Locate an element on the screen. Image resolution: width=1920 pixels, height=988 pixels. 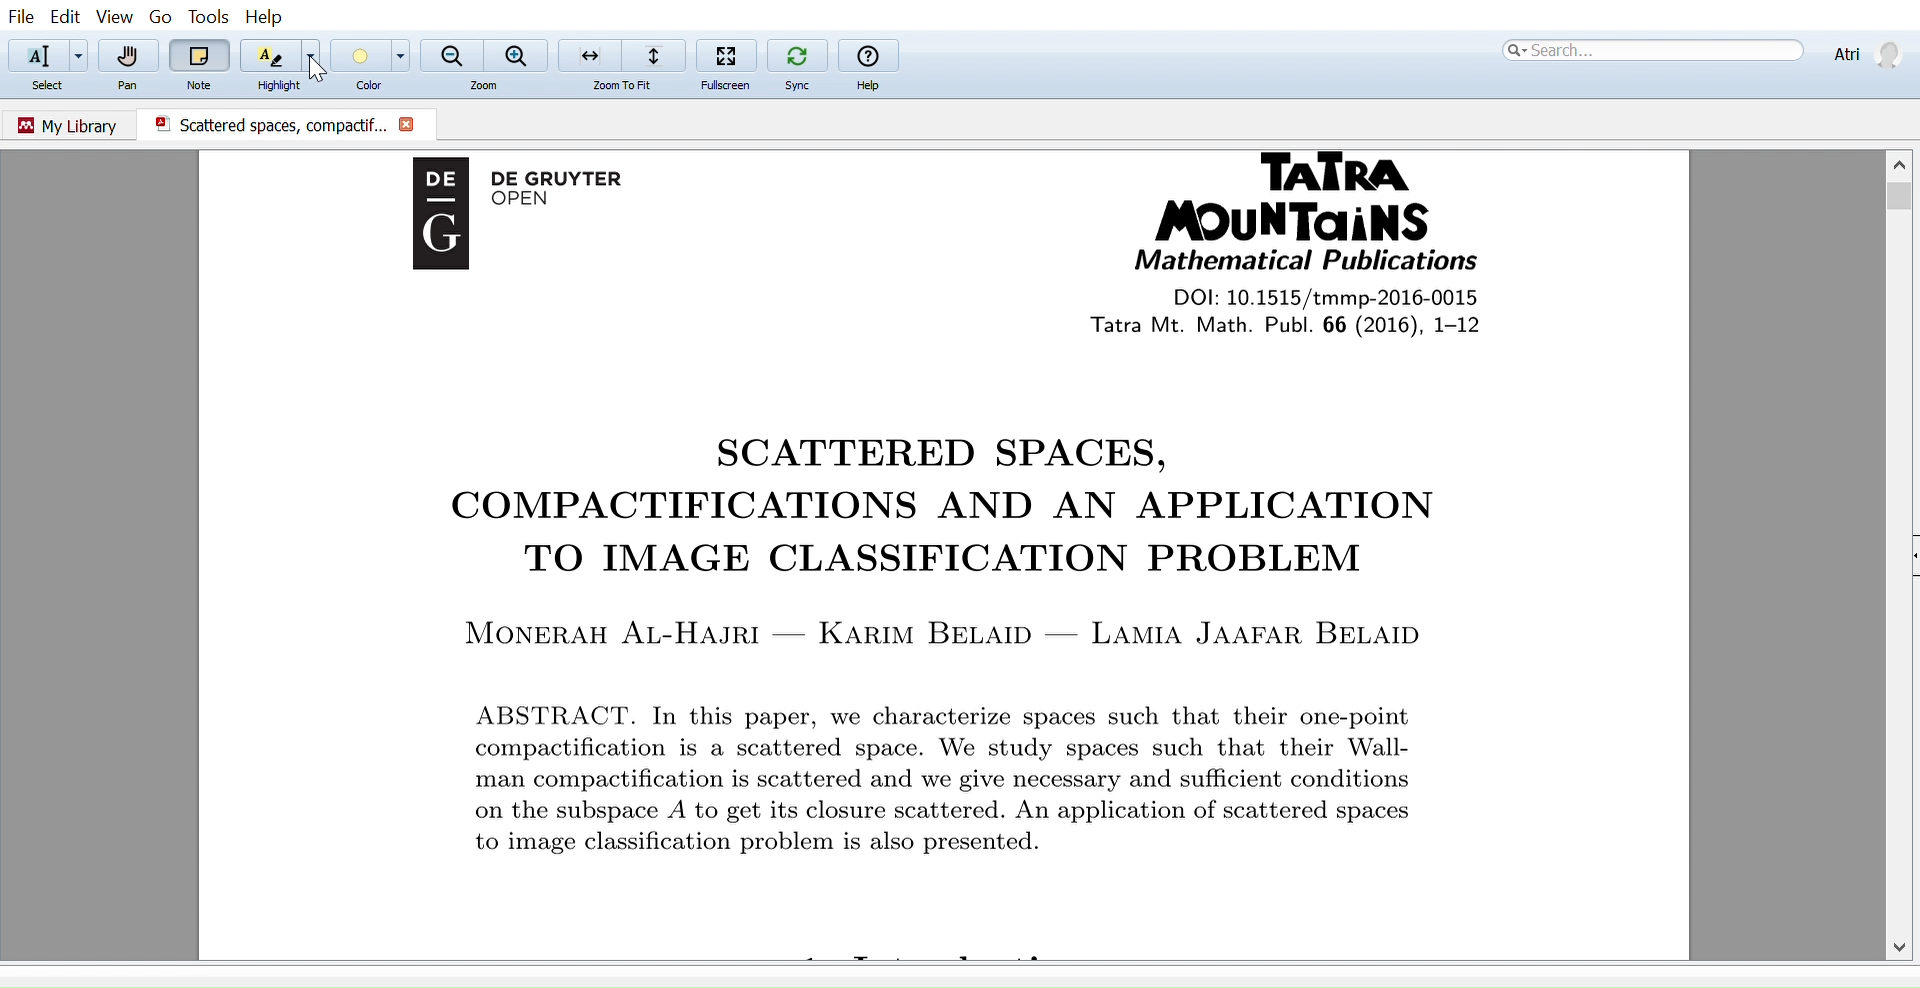
zoom to fit is located at coordinates (629, 86).